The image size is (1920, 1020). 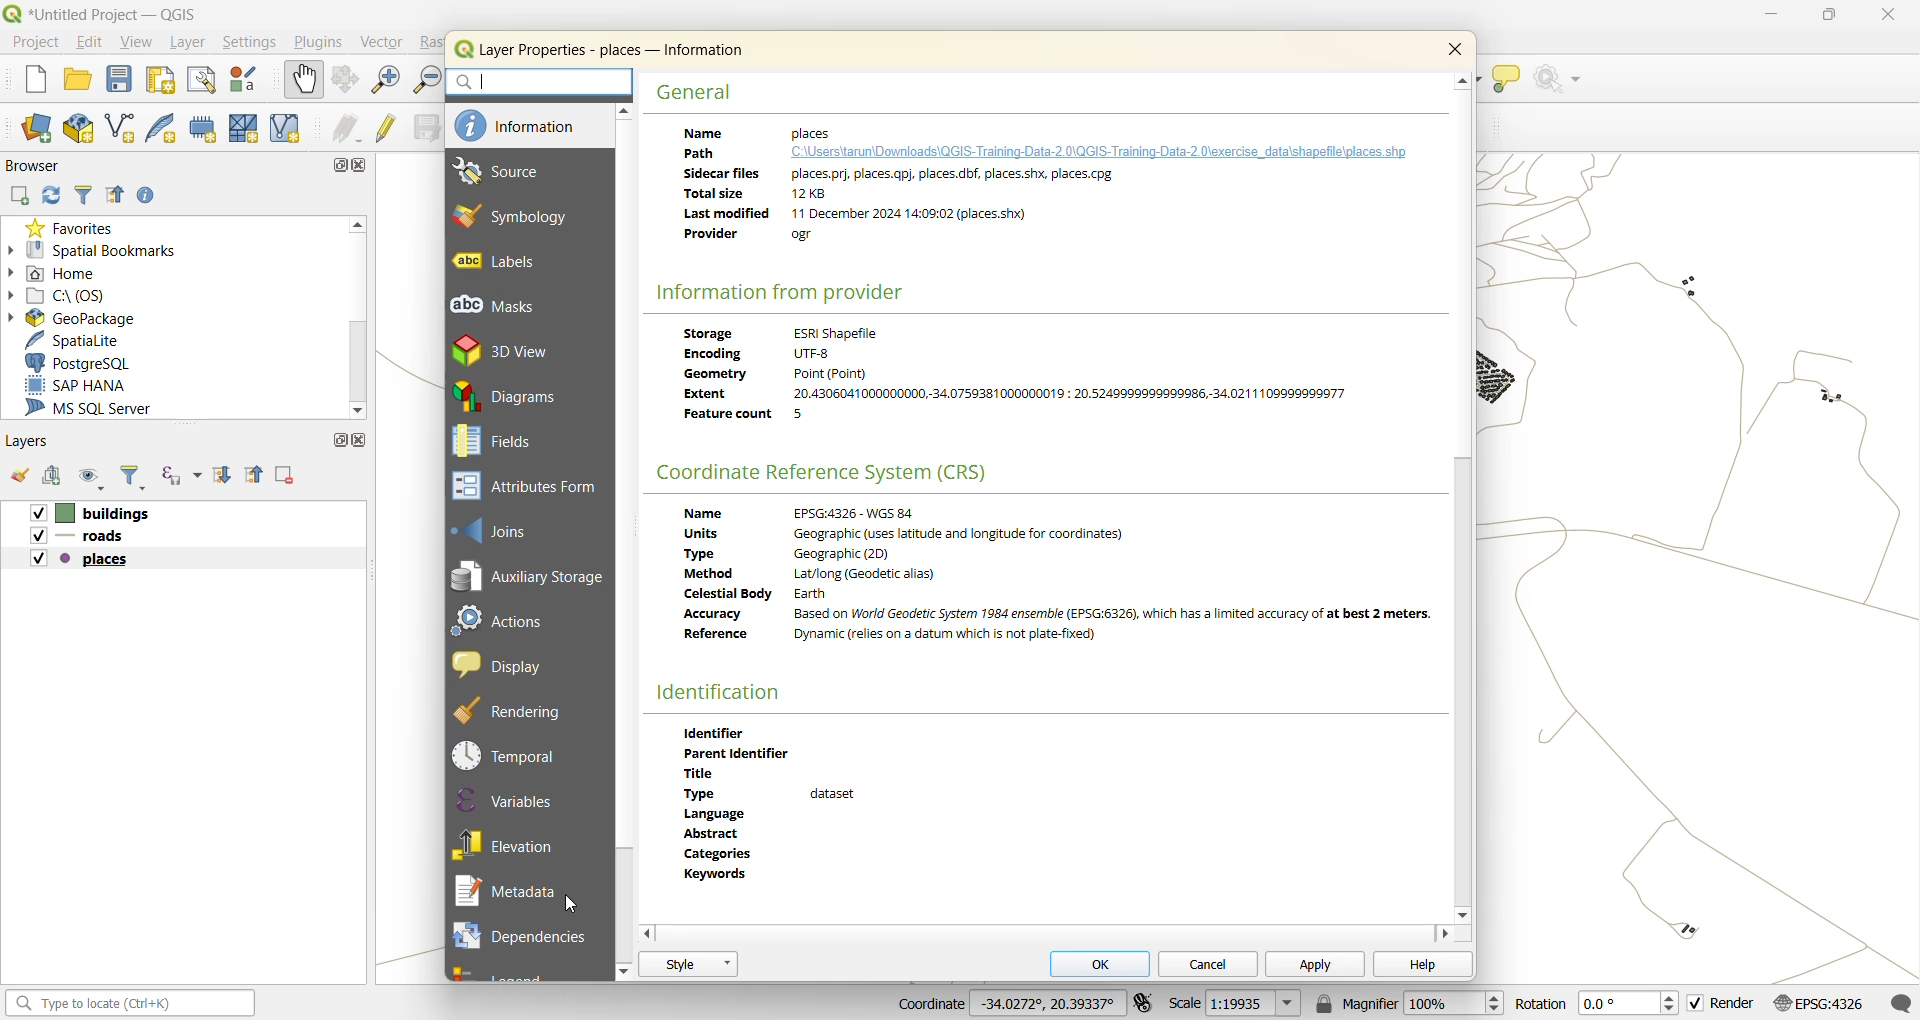 I want to click on layers, so click(x=84, y=557).